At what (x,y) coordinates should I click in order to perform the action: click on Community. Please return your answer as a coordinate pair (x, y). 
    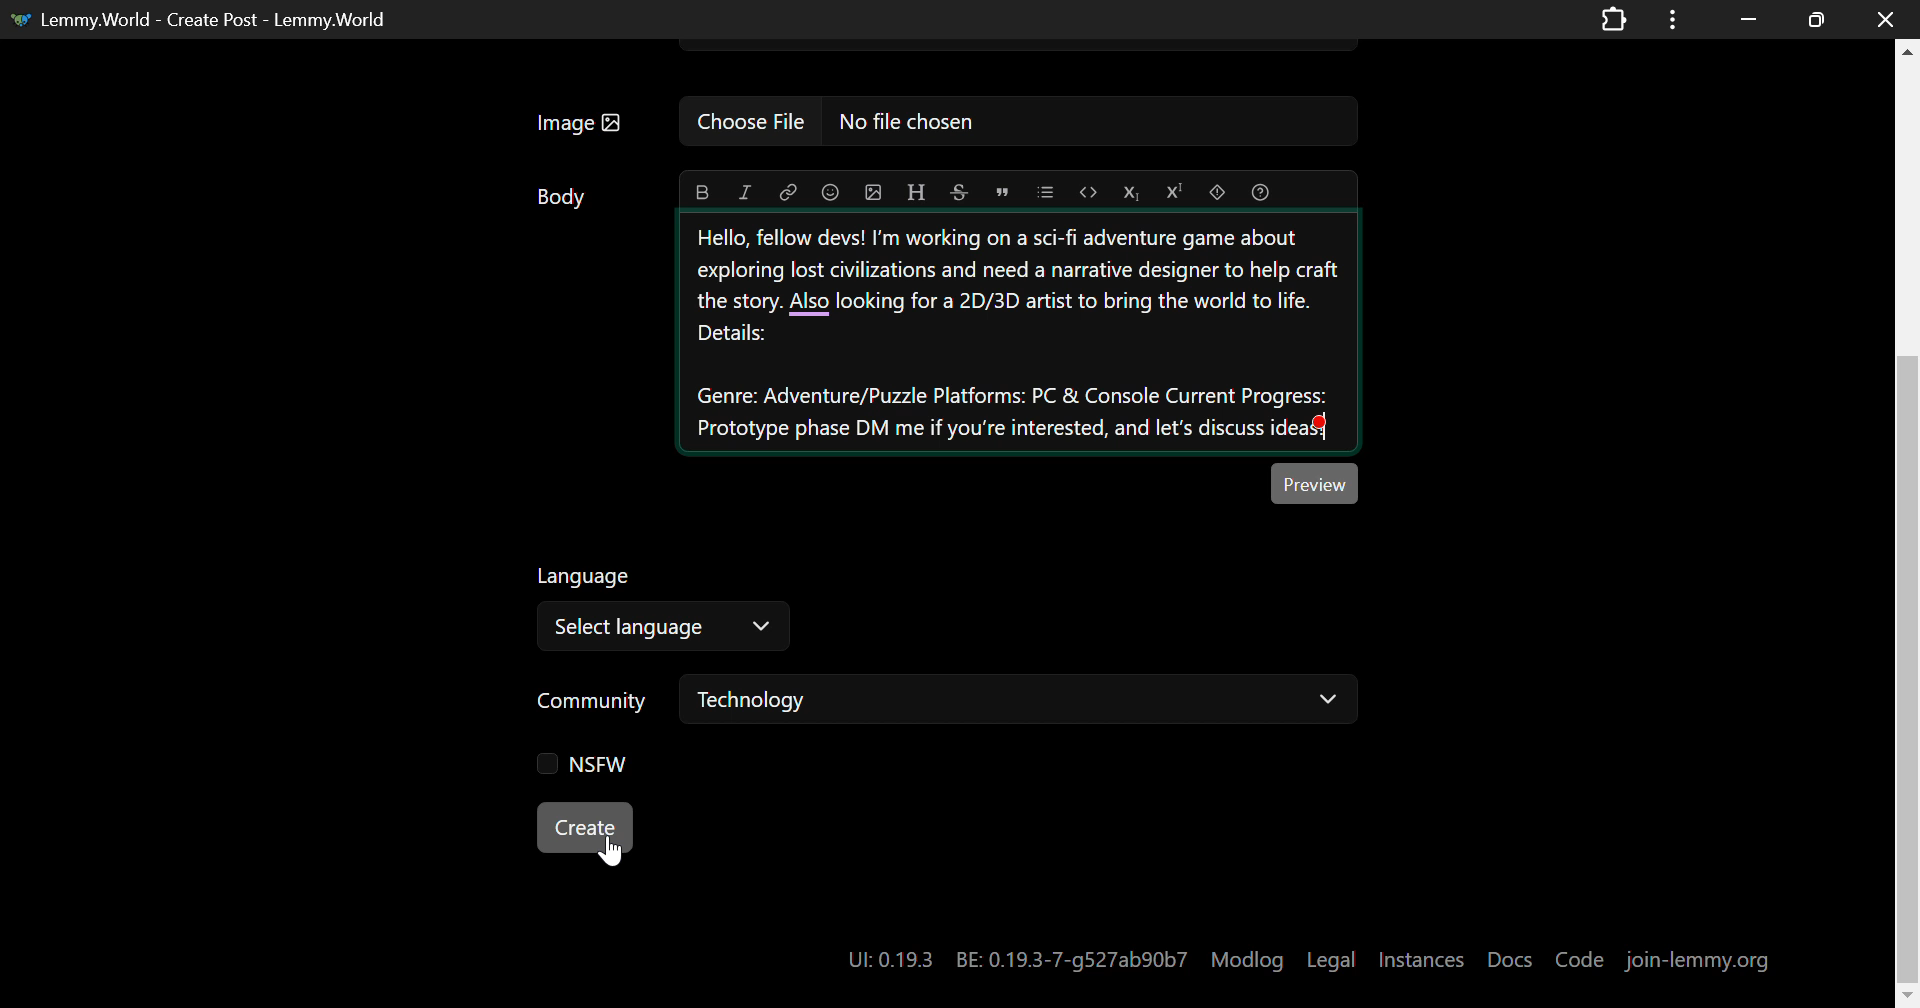
    Looking at the image, I should click on (596, 703).